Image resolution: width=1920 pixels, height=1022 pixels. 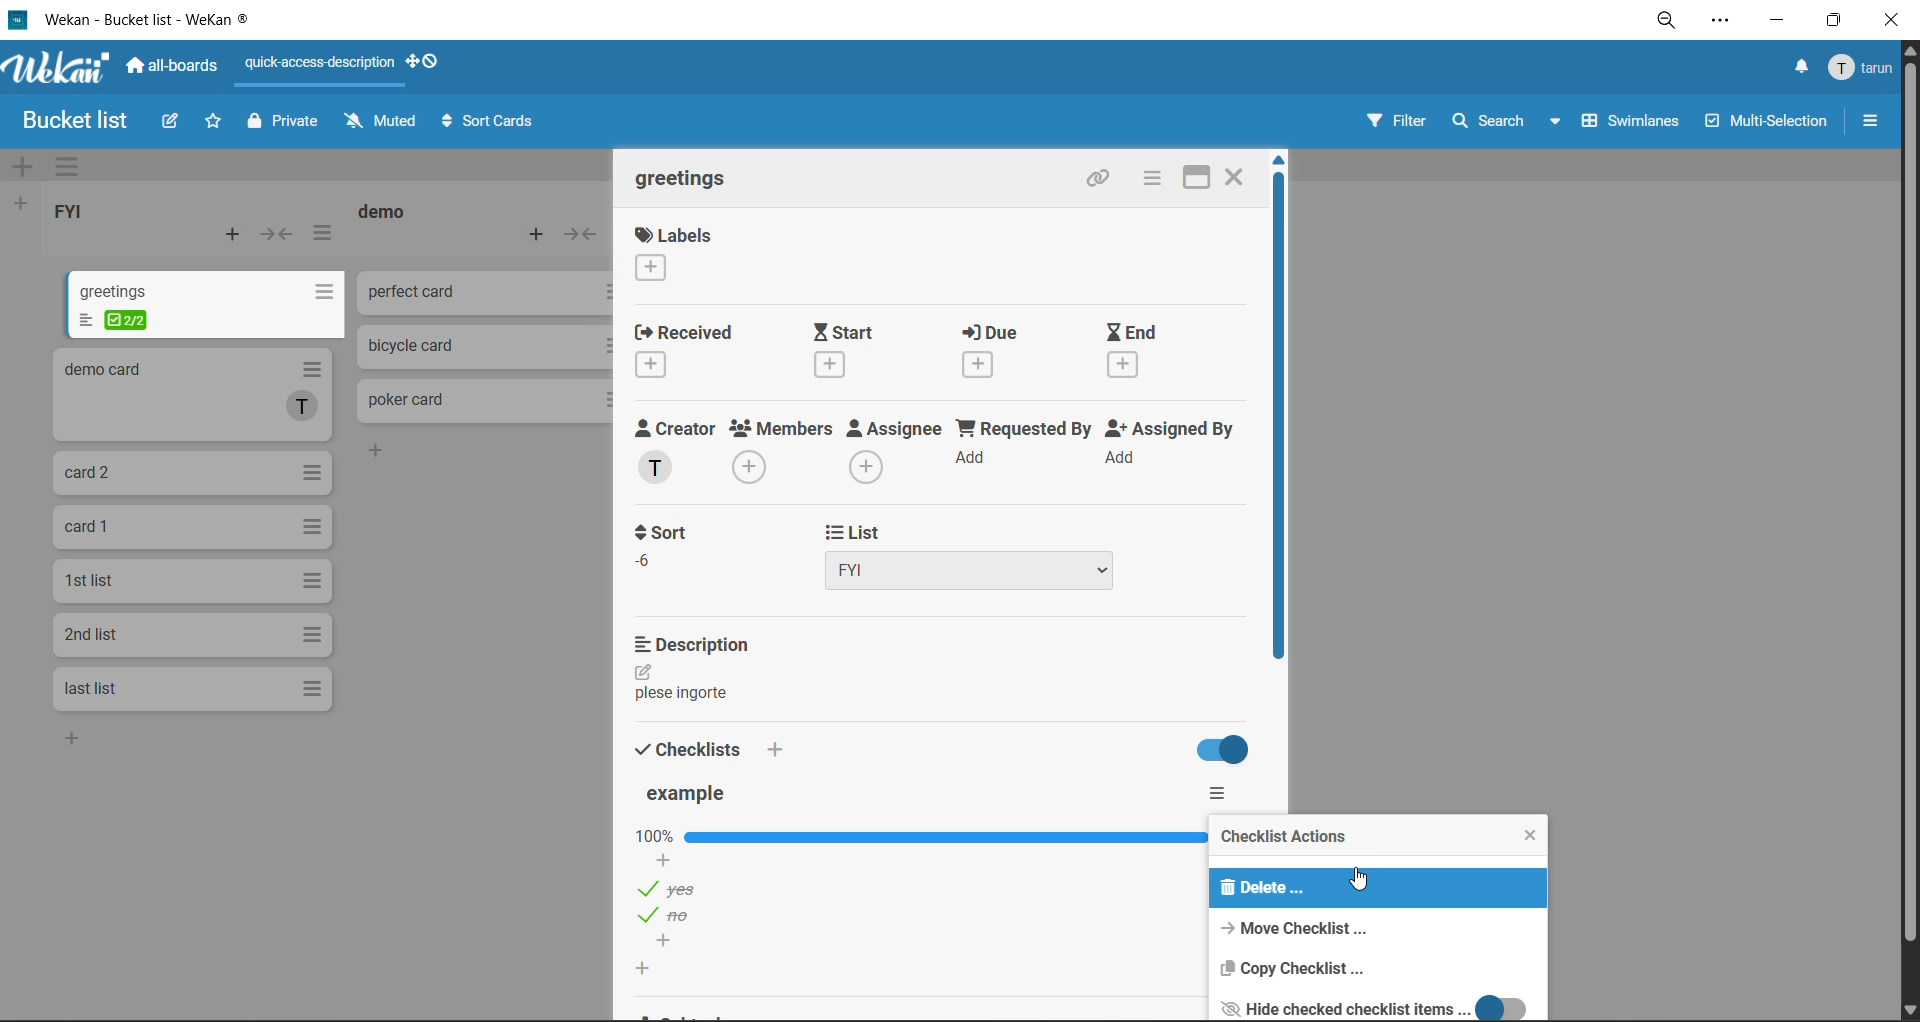 I want to click on muted, so click(x=381, y=120).